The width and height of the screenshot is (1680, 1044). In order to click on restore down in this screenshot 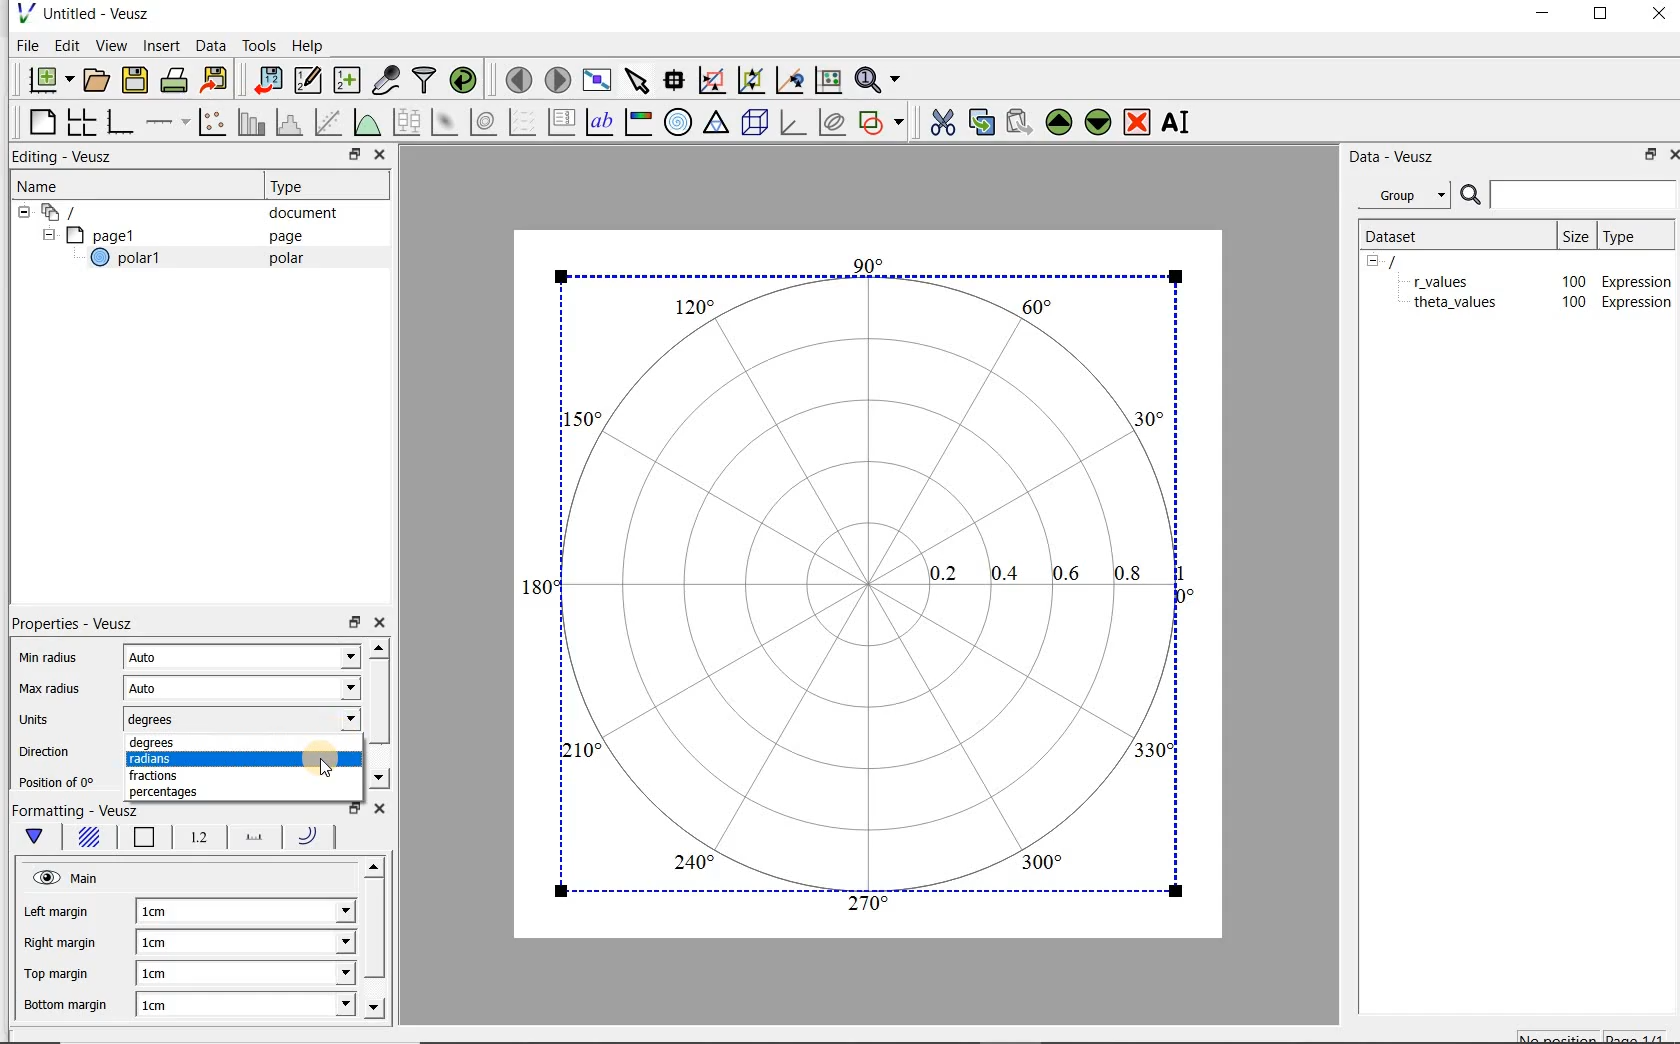, I will do `click(351, 806)`.